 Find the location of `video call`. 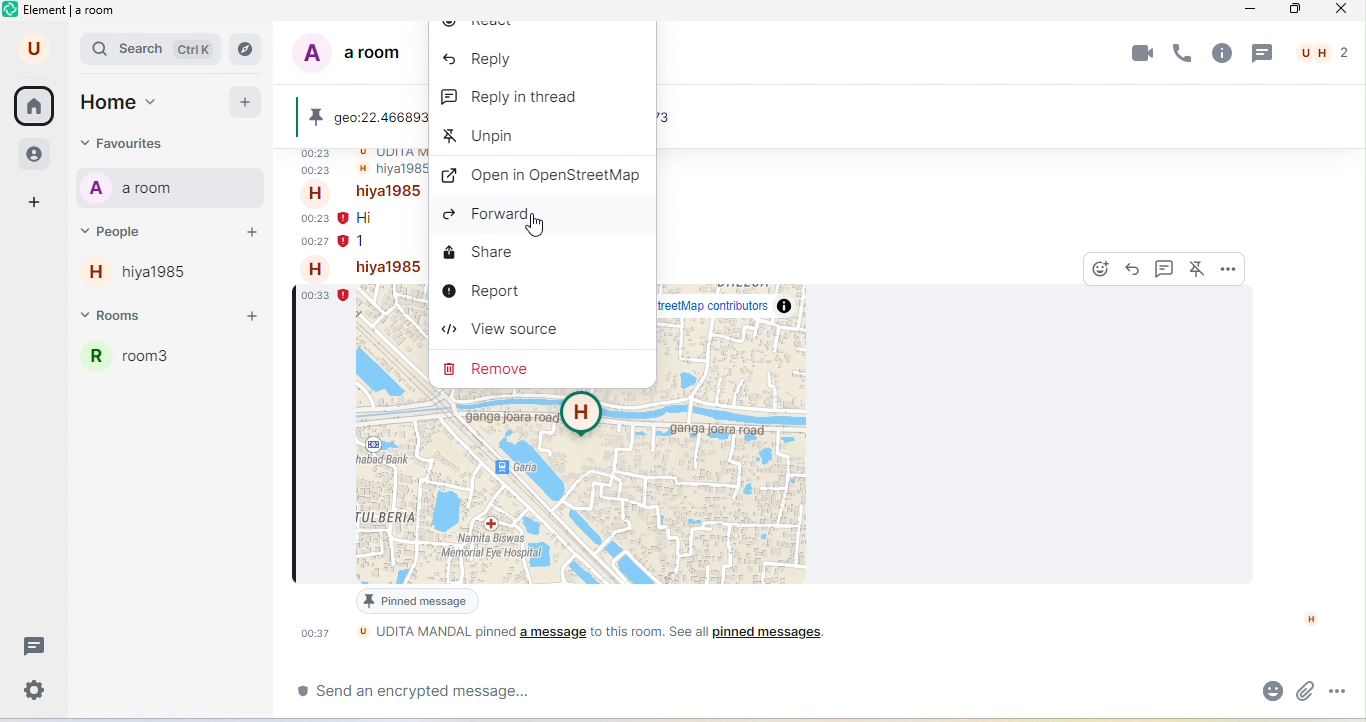

video call is located at coordinates (1140, 54).